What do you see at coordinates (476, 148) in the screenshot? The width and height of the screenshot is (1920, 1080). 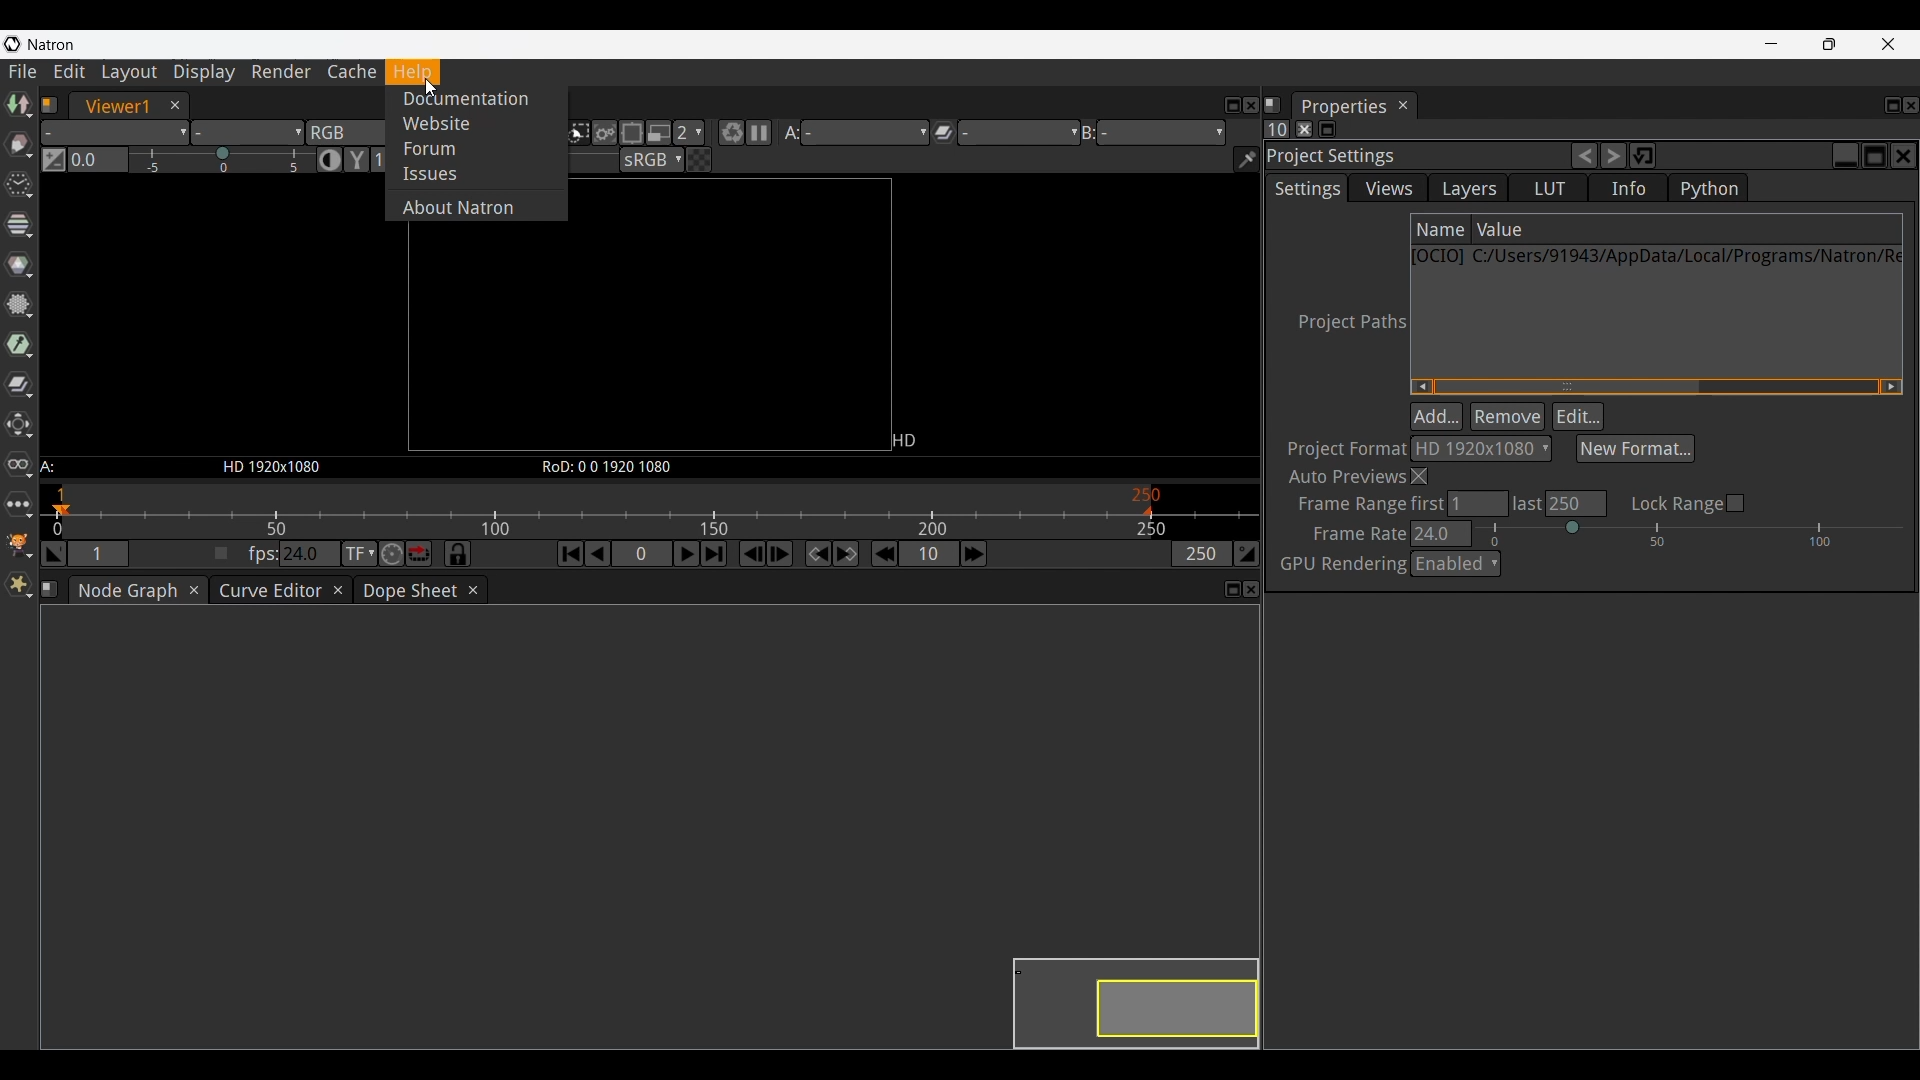 I see `Forum` at bounding box center [476, 148].